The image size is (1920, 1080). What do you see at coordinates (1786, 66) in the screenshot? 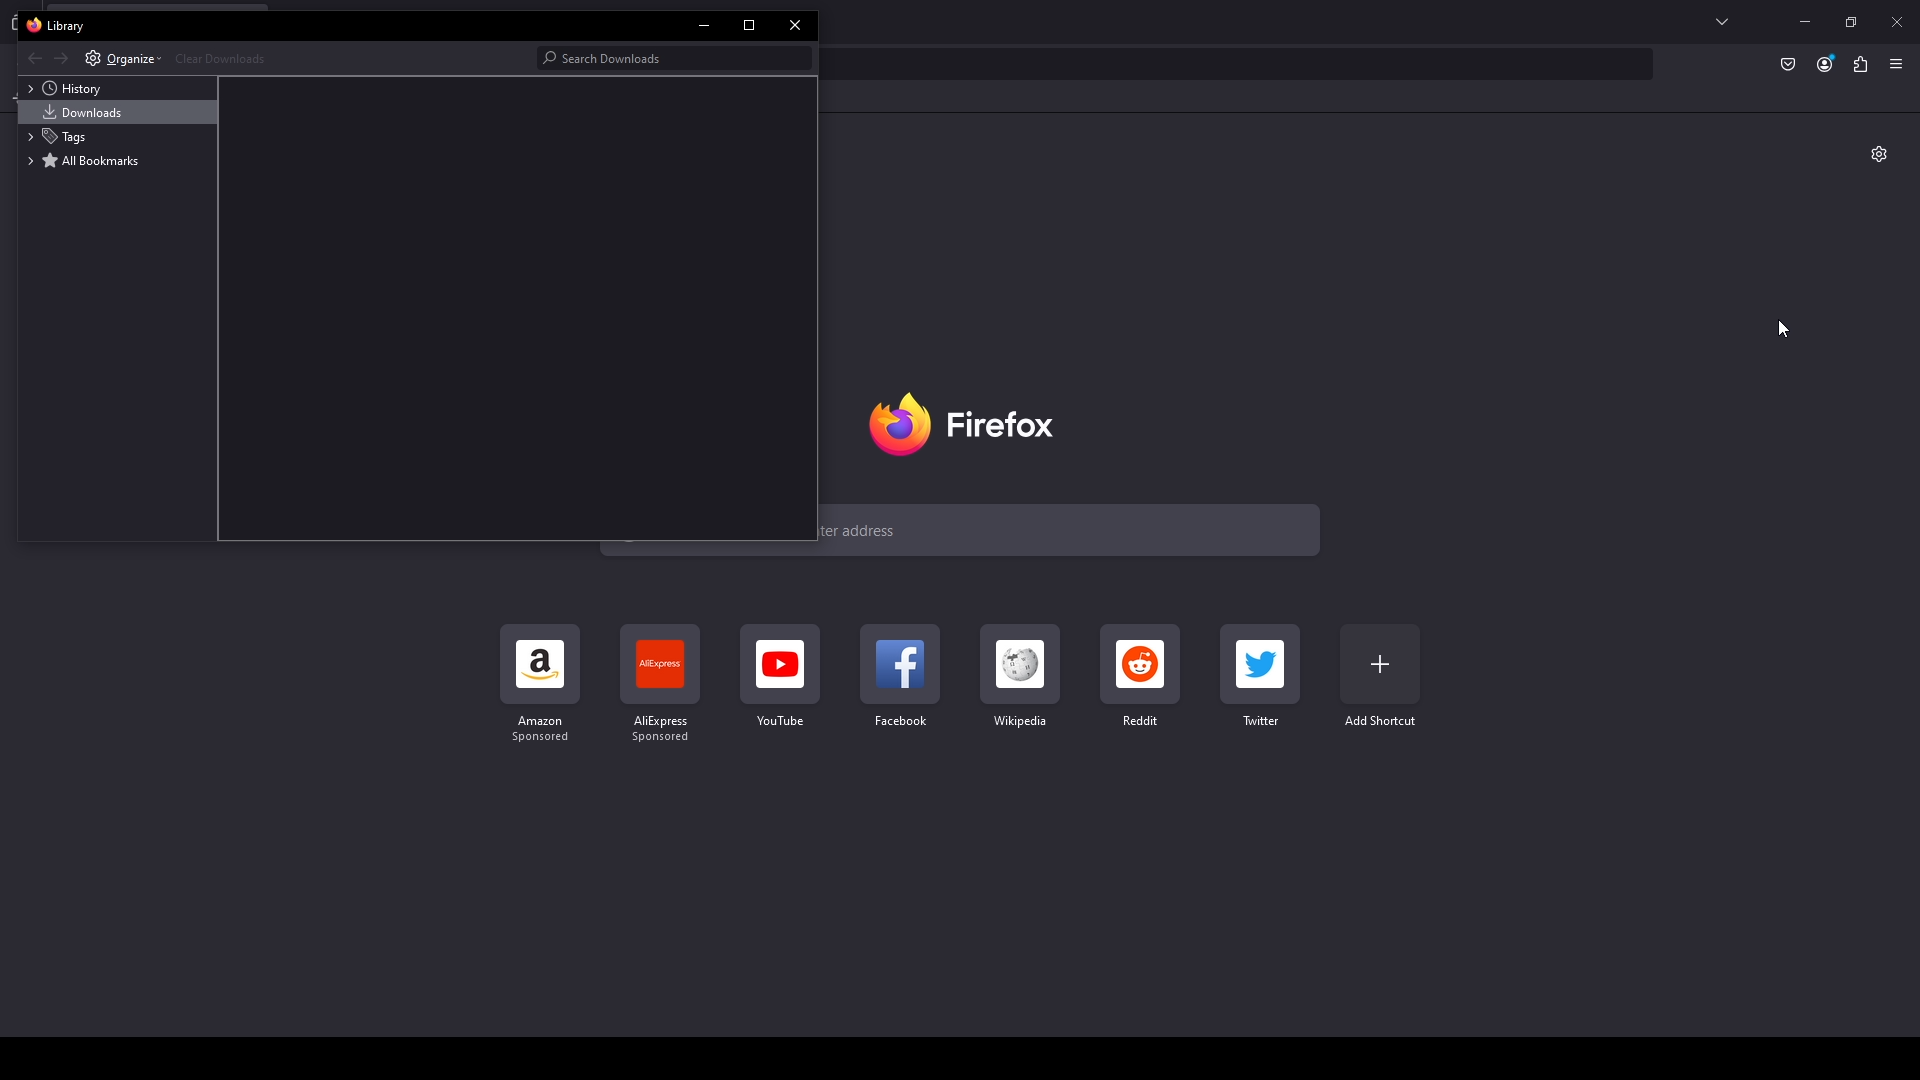
I see `Save to pocket` at bounding box center [1786, 66].